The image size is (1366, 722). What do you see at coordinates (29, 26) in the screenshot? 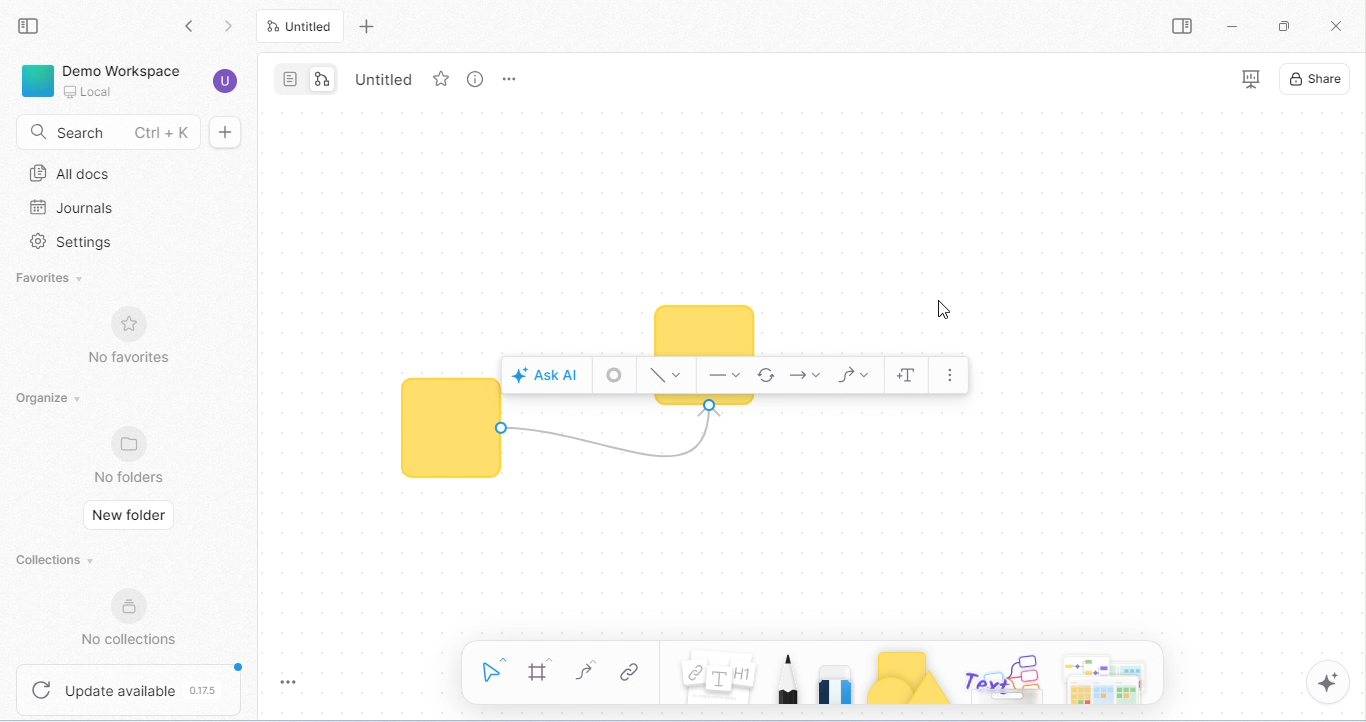
I see `collapse` at bounding box center [29, 26].